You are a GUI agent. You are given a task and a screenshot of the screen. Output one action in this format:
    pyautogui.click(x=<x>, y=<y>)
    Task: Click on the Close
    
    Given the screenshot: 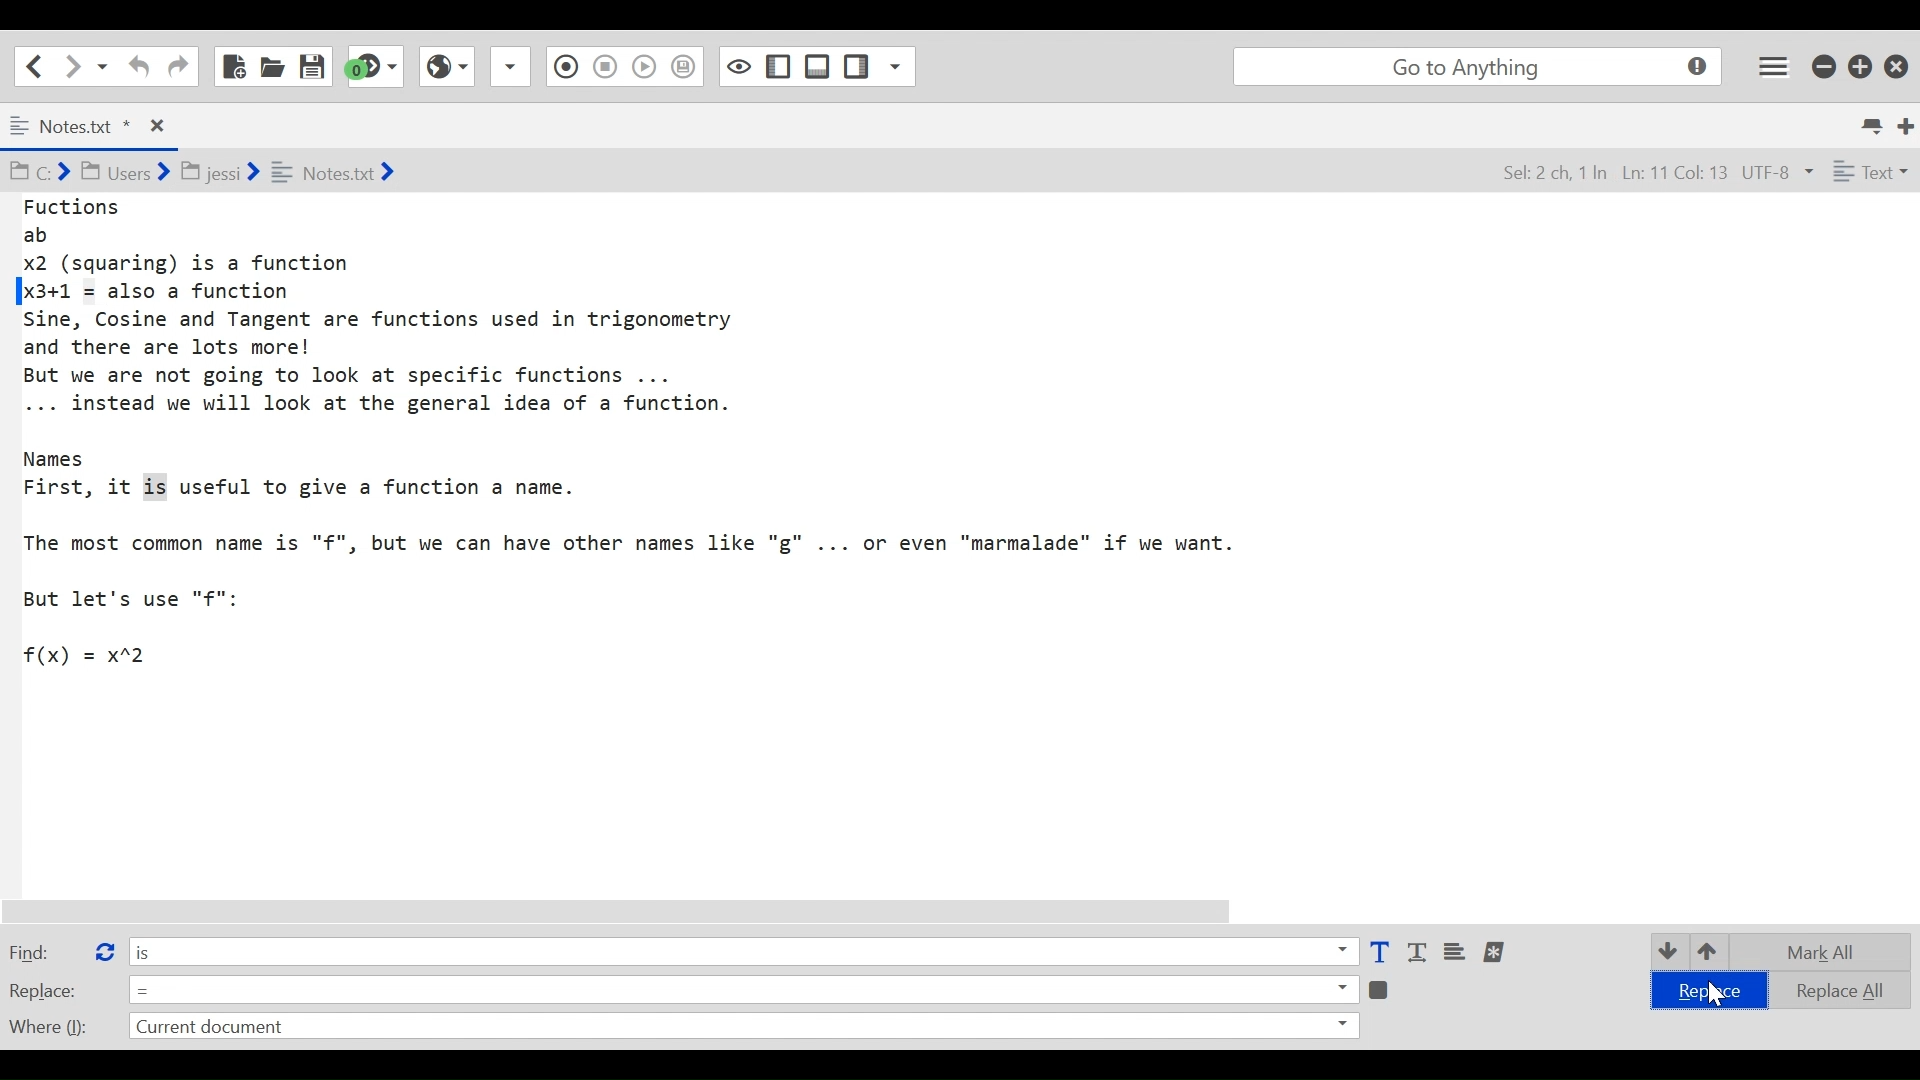 What is the action you would take?
    pyautogui.click(x=1899, y=62)
    